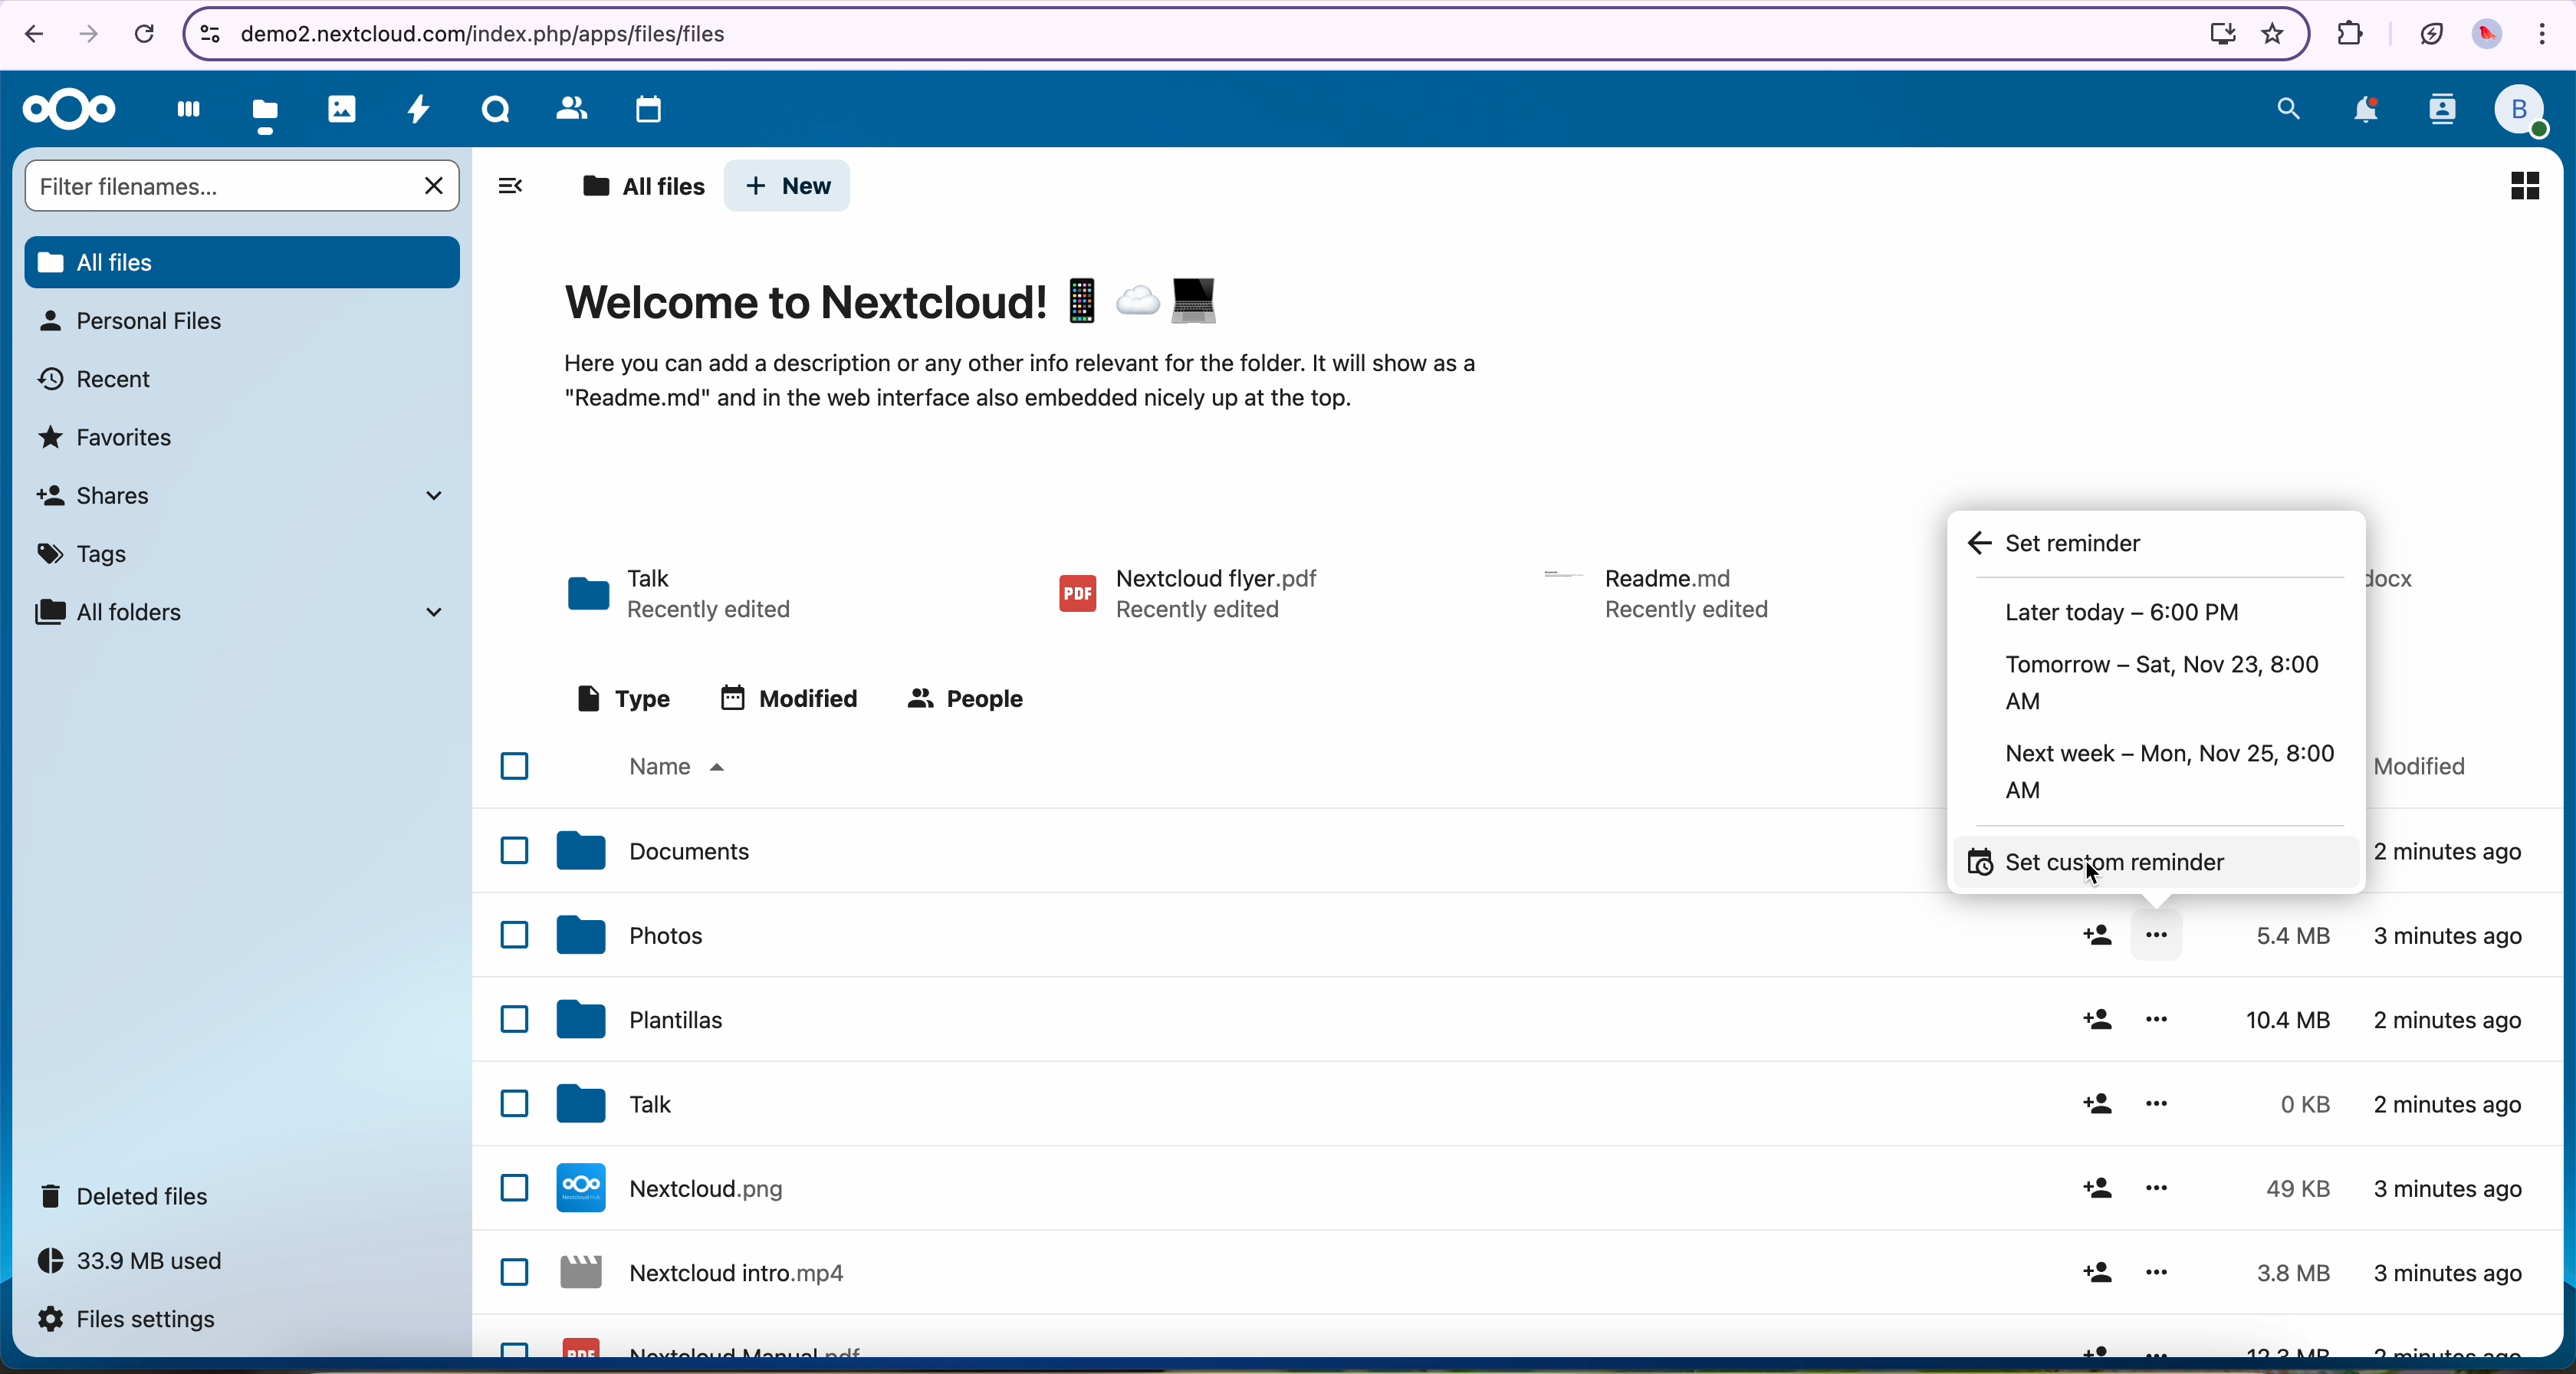  What do you see at coordinates (971, 702) in the screenshot?
I see `people` at bounding box center [971, 702].